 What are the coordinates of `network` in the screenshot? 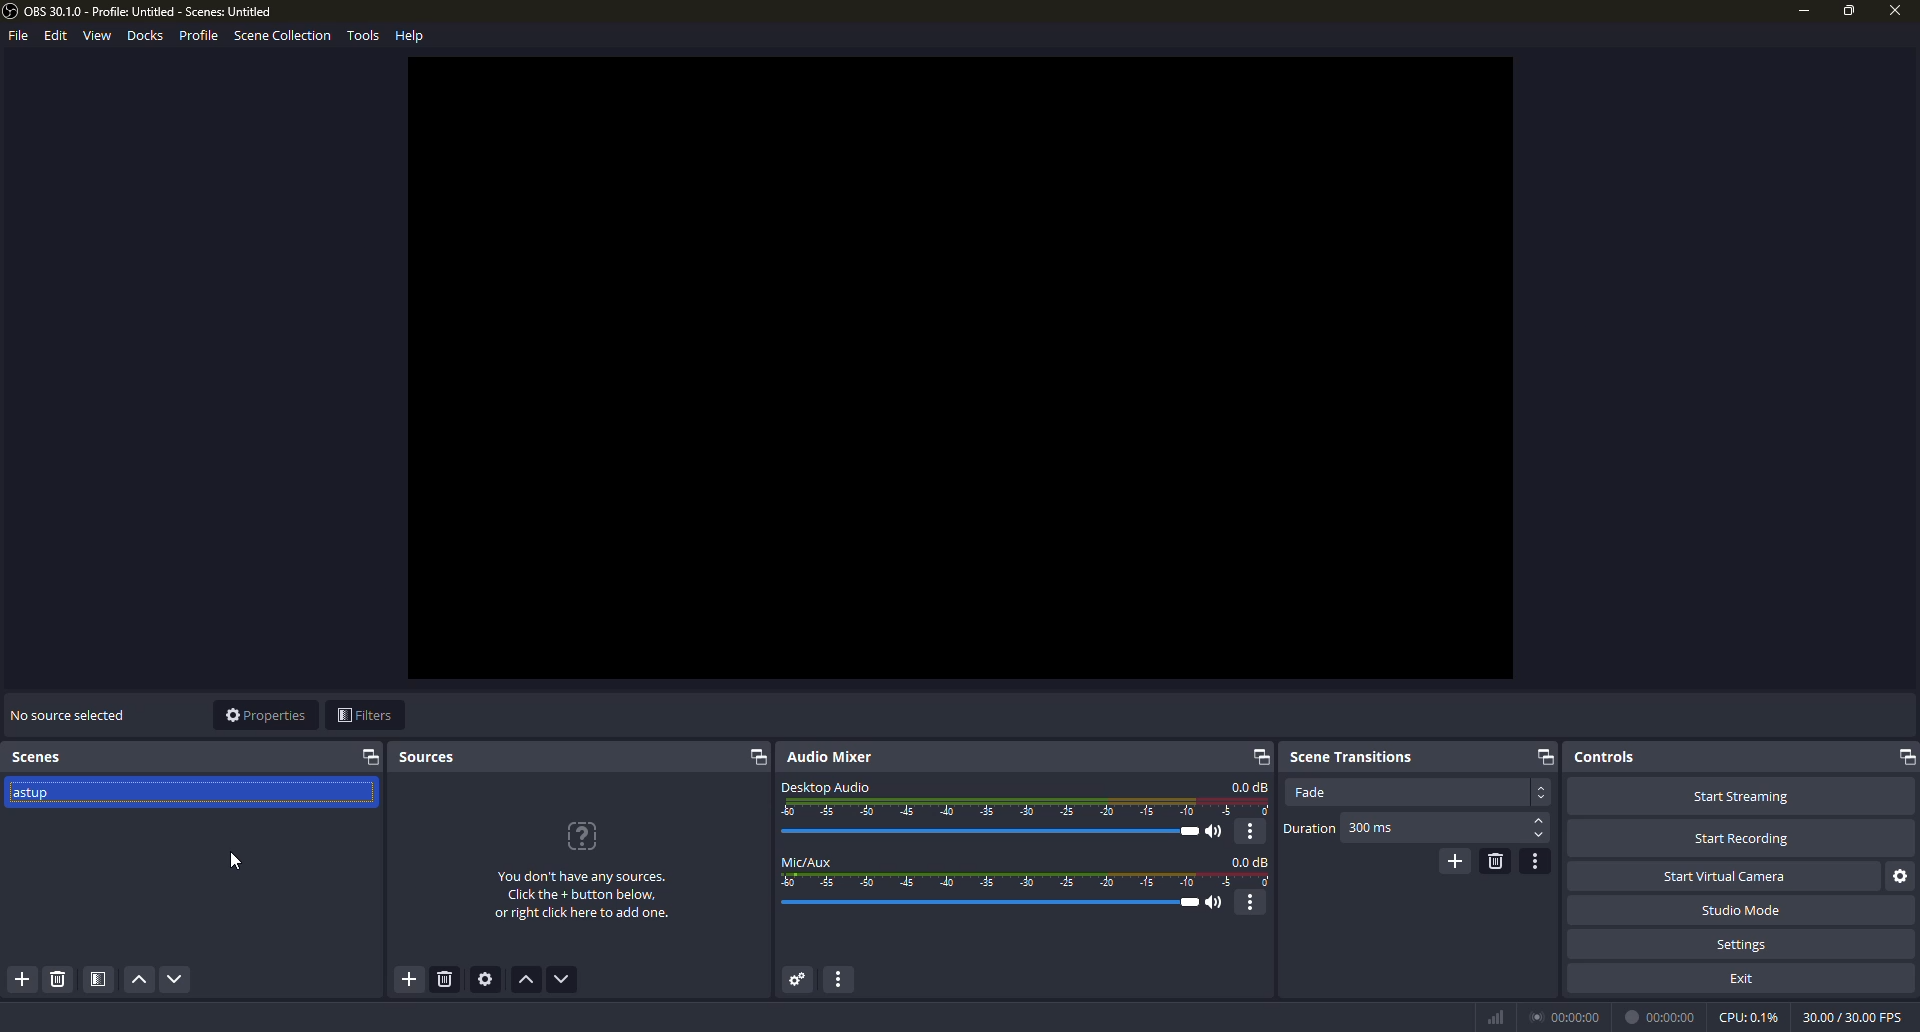 It's located at (1494, 1016).